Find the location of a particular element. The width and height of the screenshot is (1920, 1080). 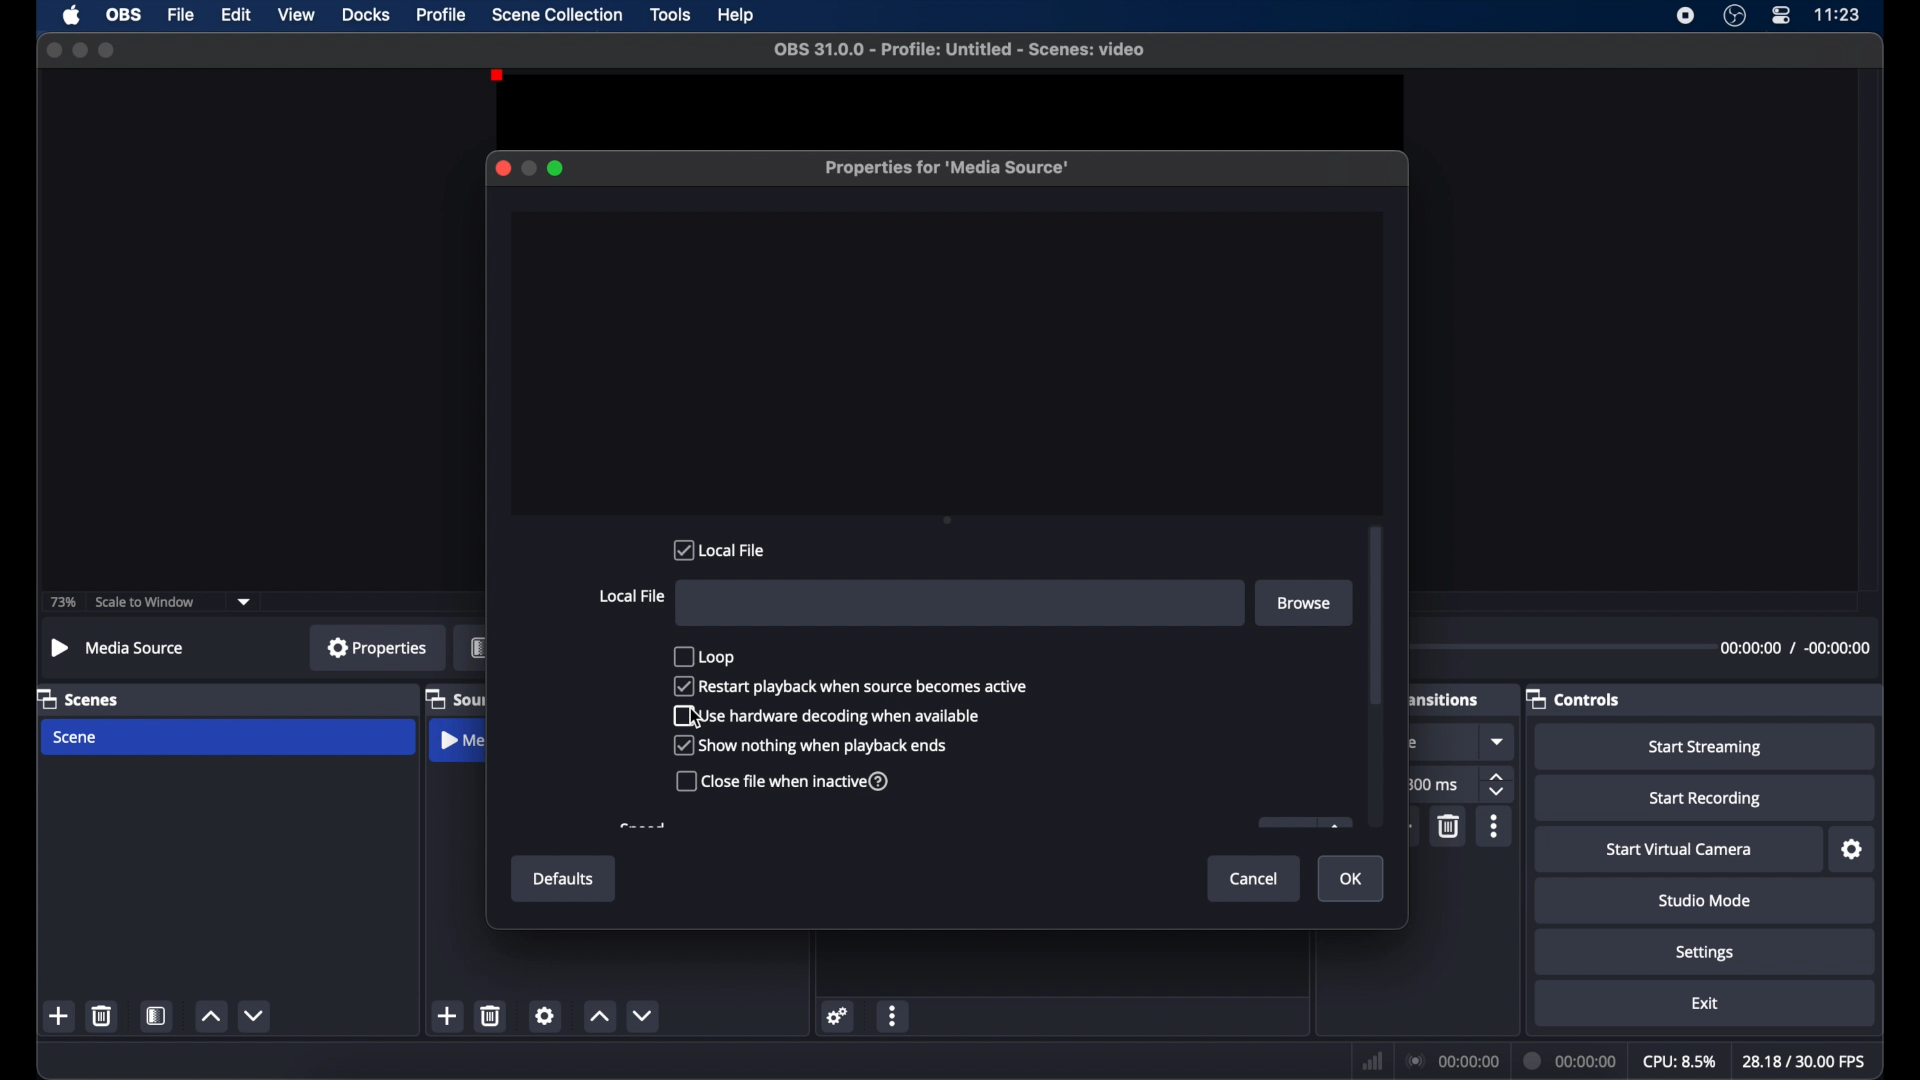

start virtual camera is located at coordinates (1679, 850).